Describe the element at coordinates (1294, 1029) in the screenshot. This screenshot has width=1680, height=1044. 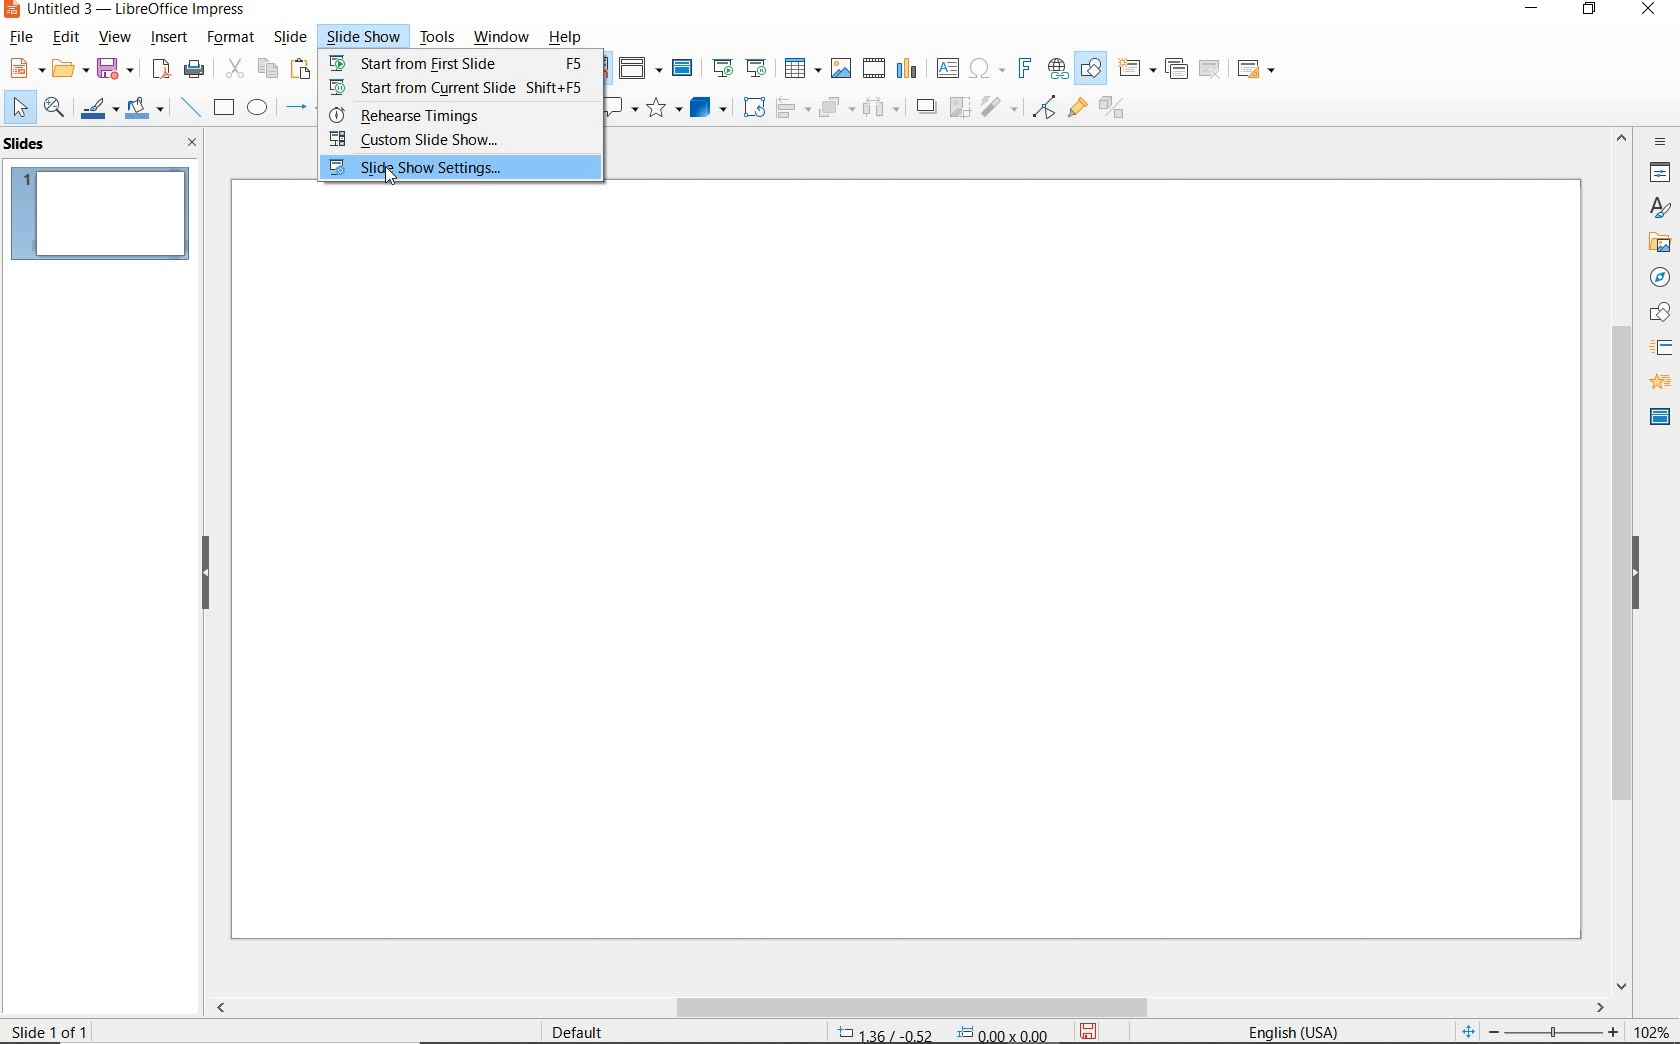
I see `TEXT LANGUAGE` at that location.